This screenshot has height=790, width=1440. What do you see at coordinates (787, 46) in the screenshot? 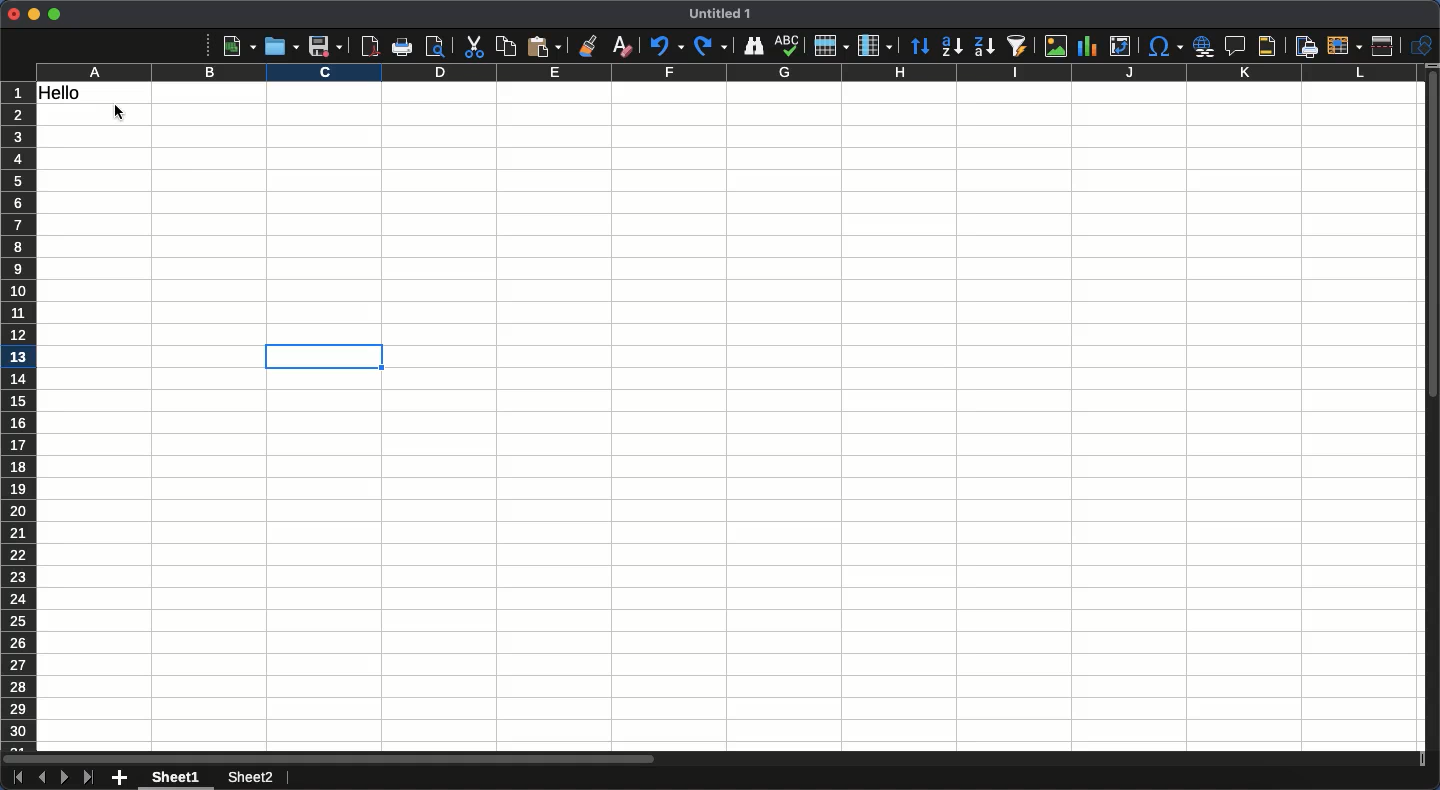
I see `Spelling` at bounding box center [787, 46].